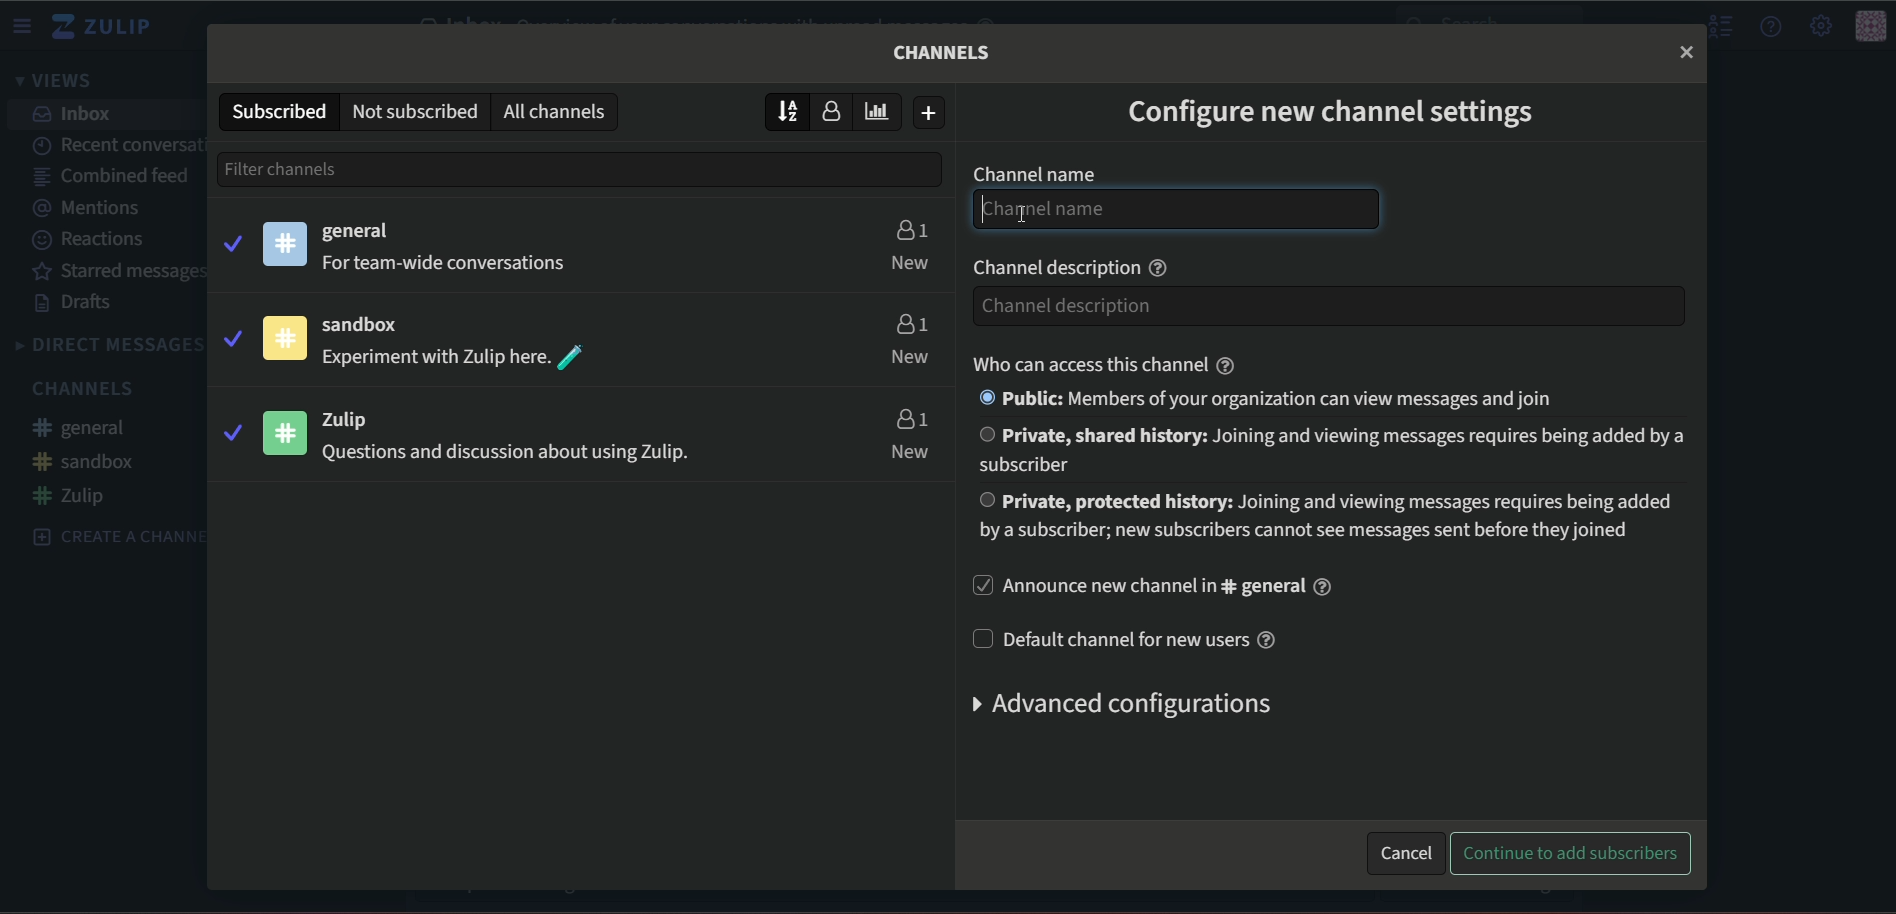  Describe the element at coordinates (909, 321) in the screenshot. I see `users` at that location.